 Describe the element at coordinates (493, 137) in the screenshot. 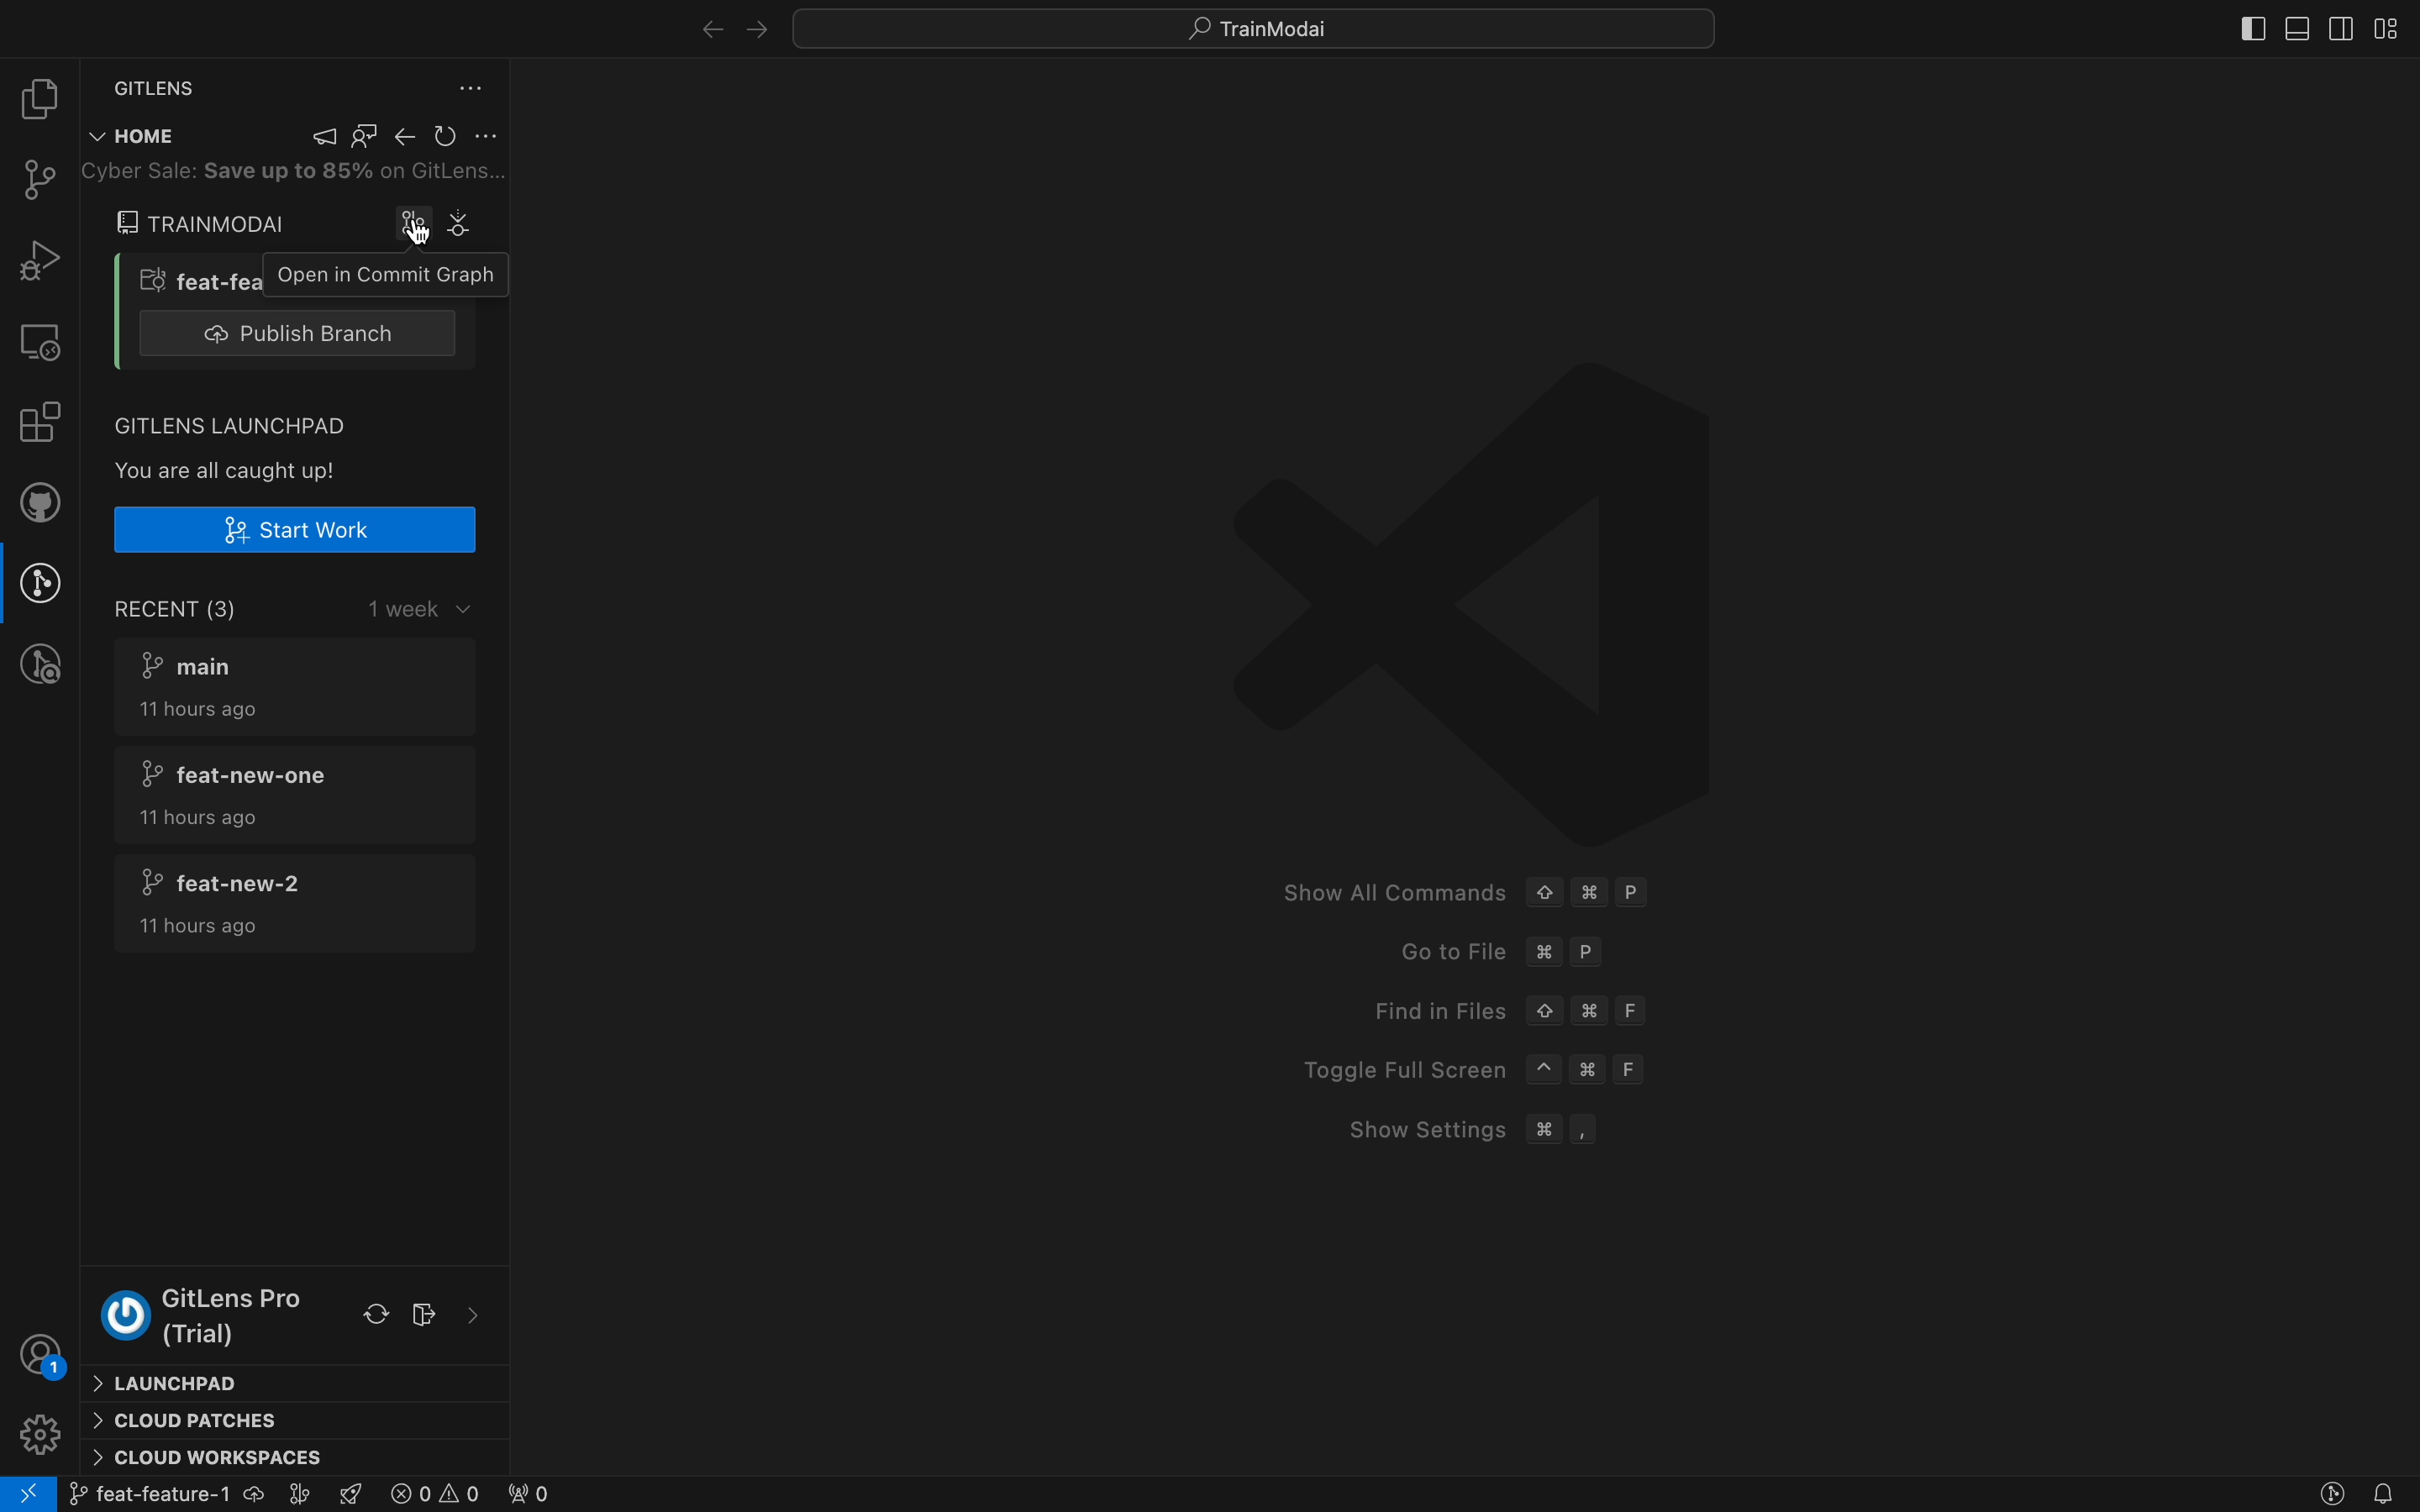

I see `` at that location.